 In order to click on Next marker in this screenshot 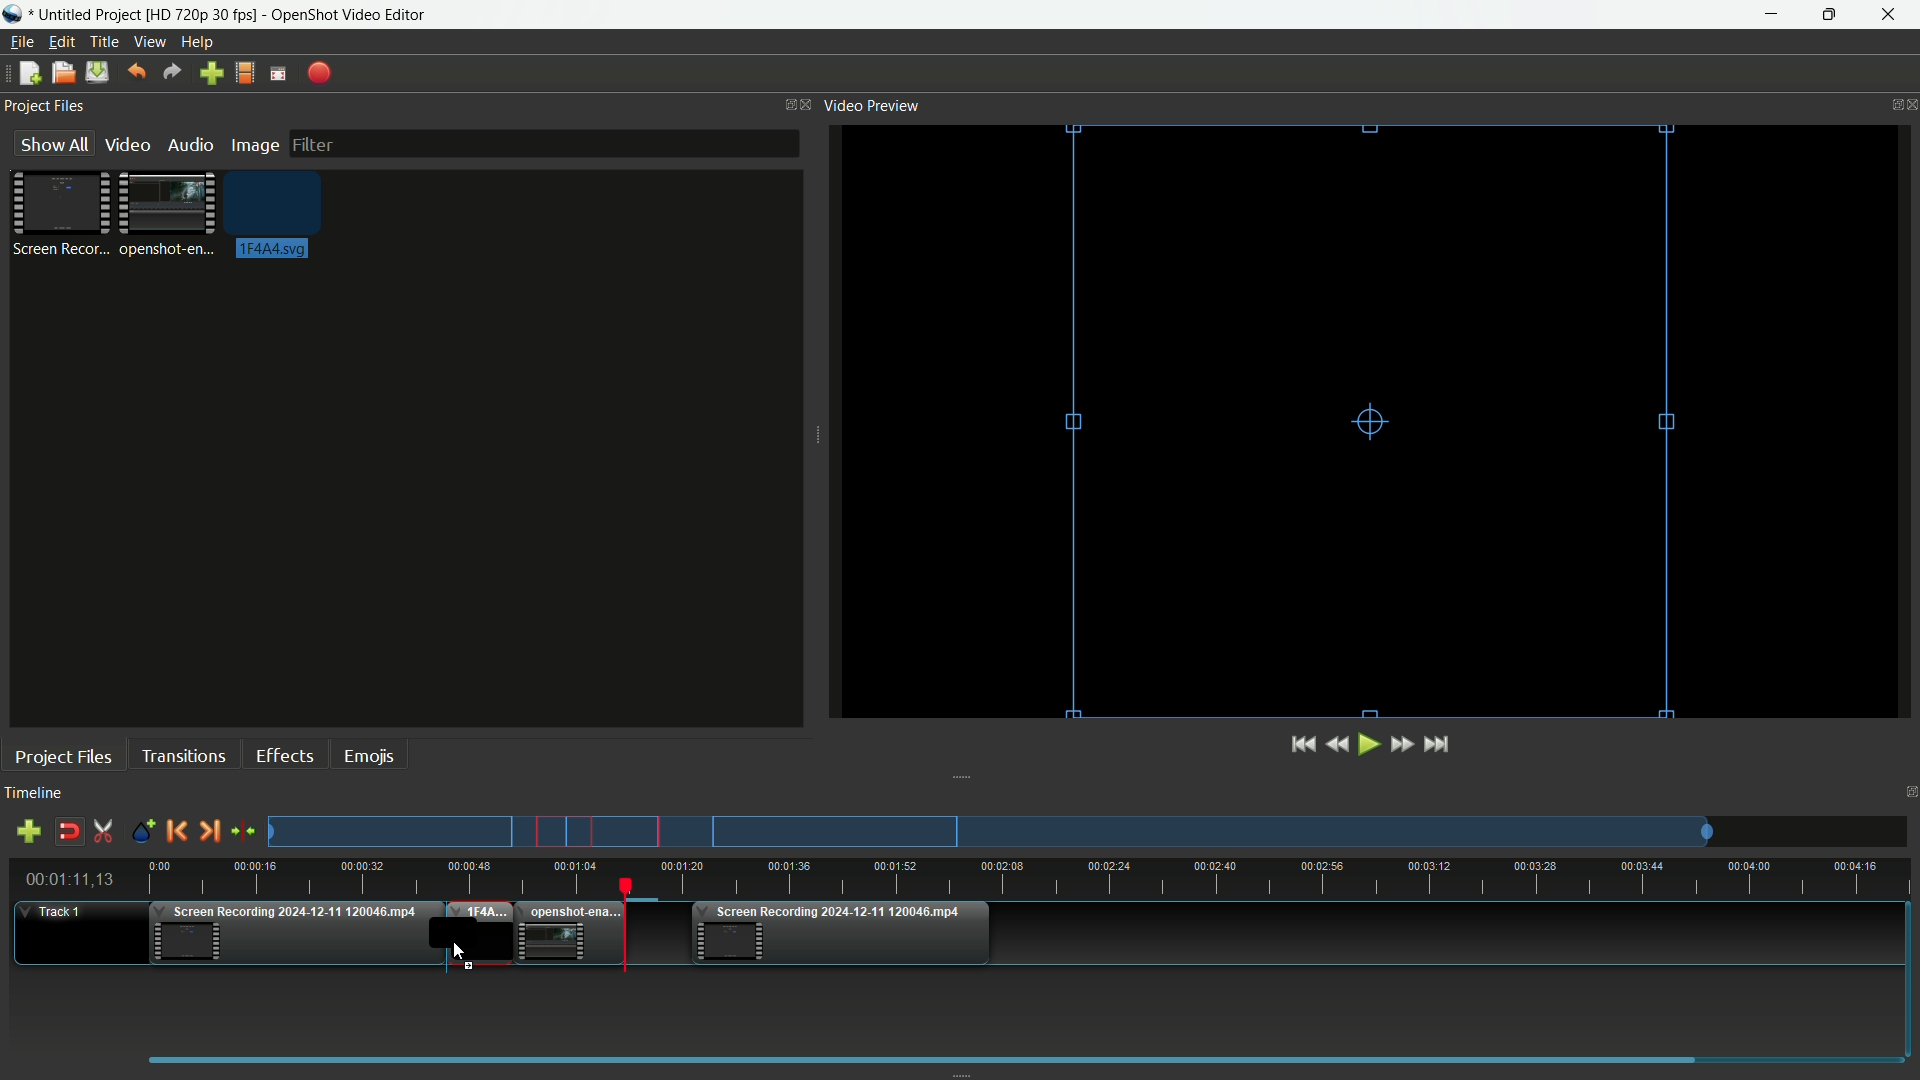, I will do `click(207, 832)`.